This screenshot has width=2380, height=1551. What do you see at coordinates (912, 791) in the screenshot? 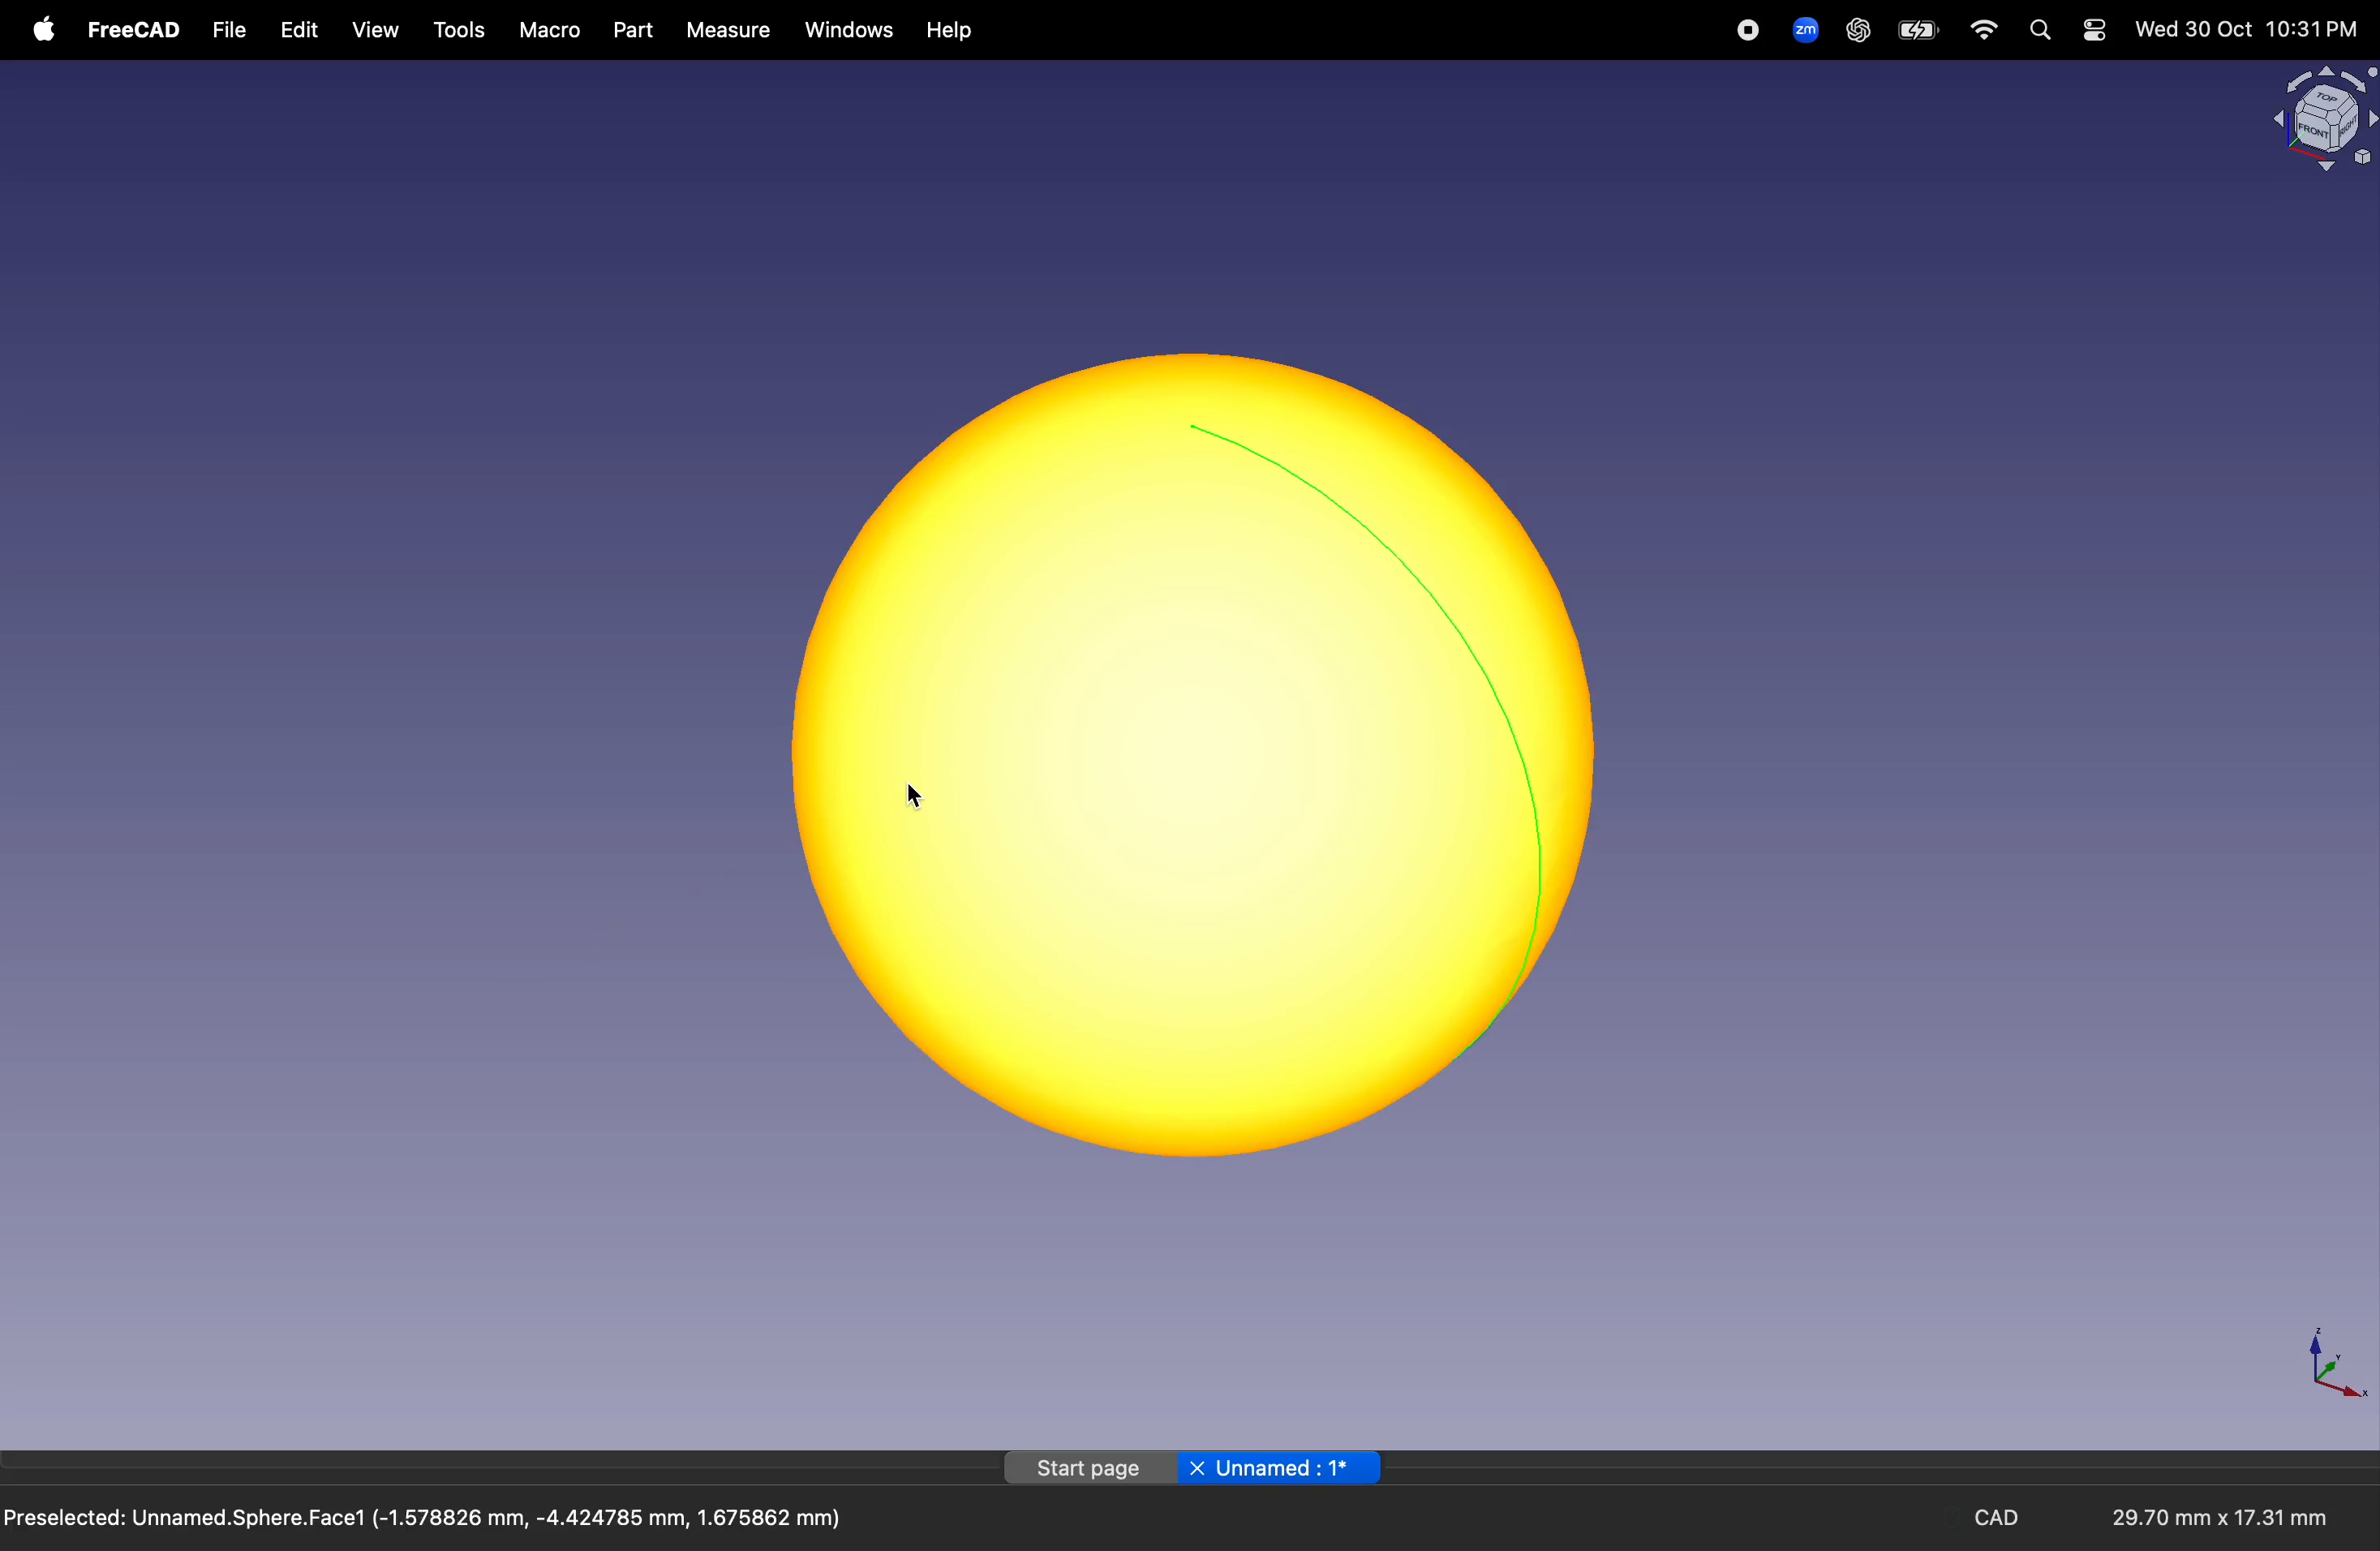
I see `cursor` at bounding box center [912, 791].